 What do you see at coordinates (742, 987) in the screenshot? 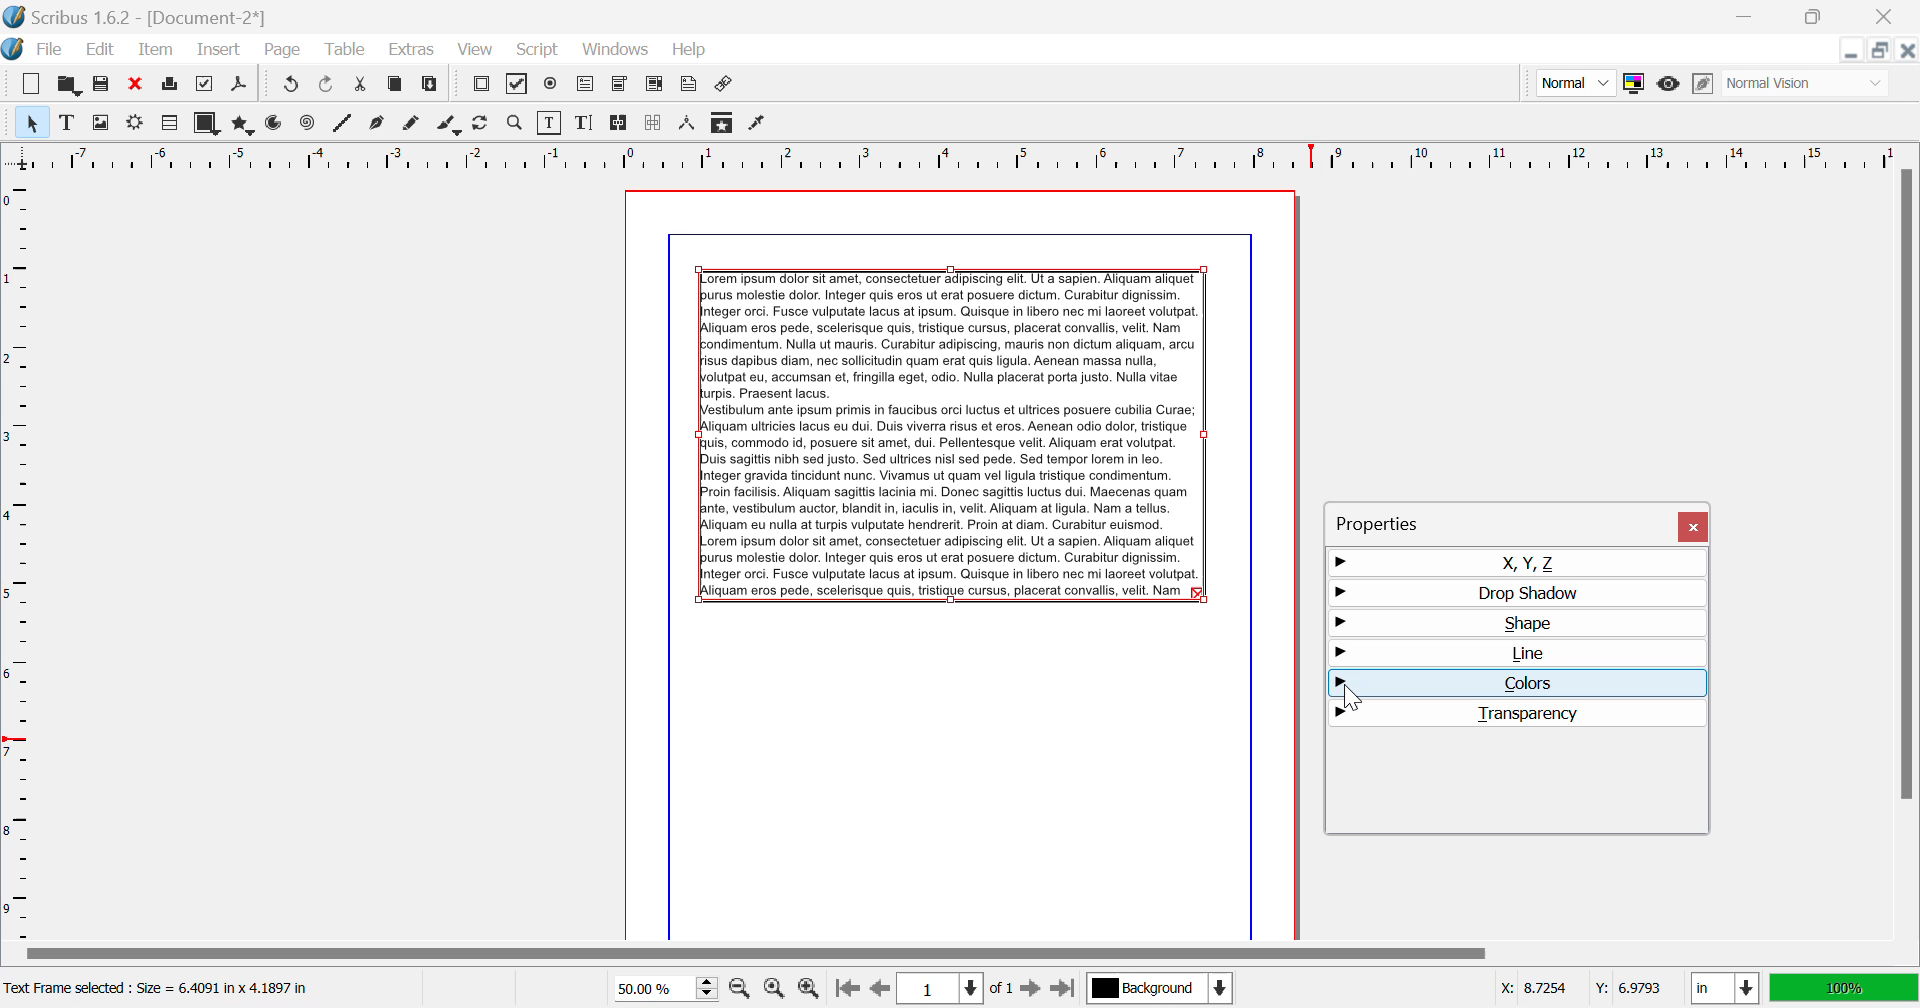
I see `Zoom Out` at bounding box center [742, 987].